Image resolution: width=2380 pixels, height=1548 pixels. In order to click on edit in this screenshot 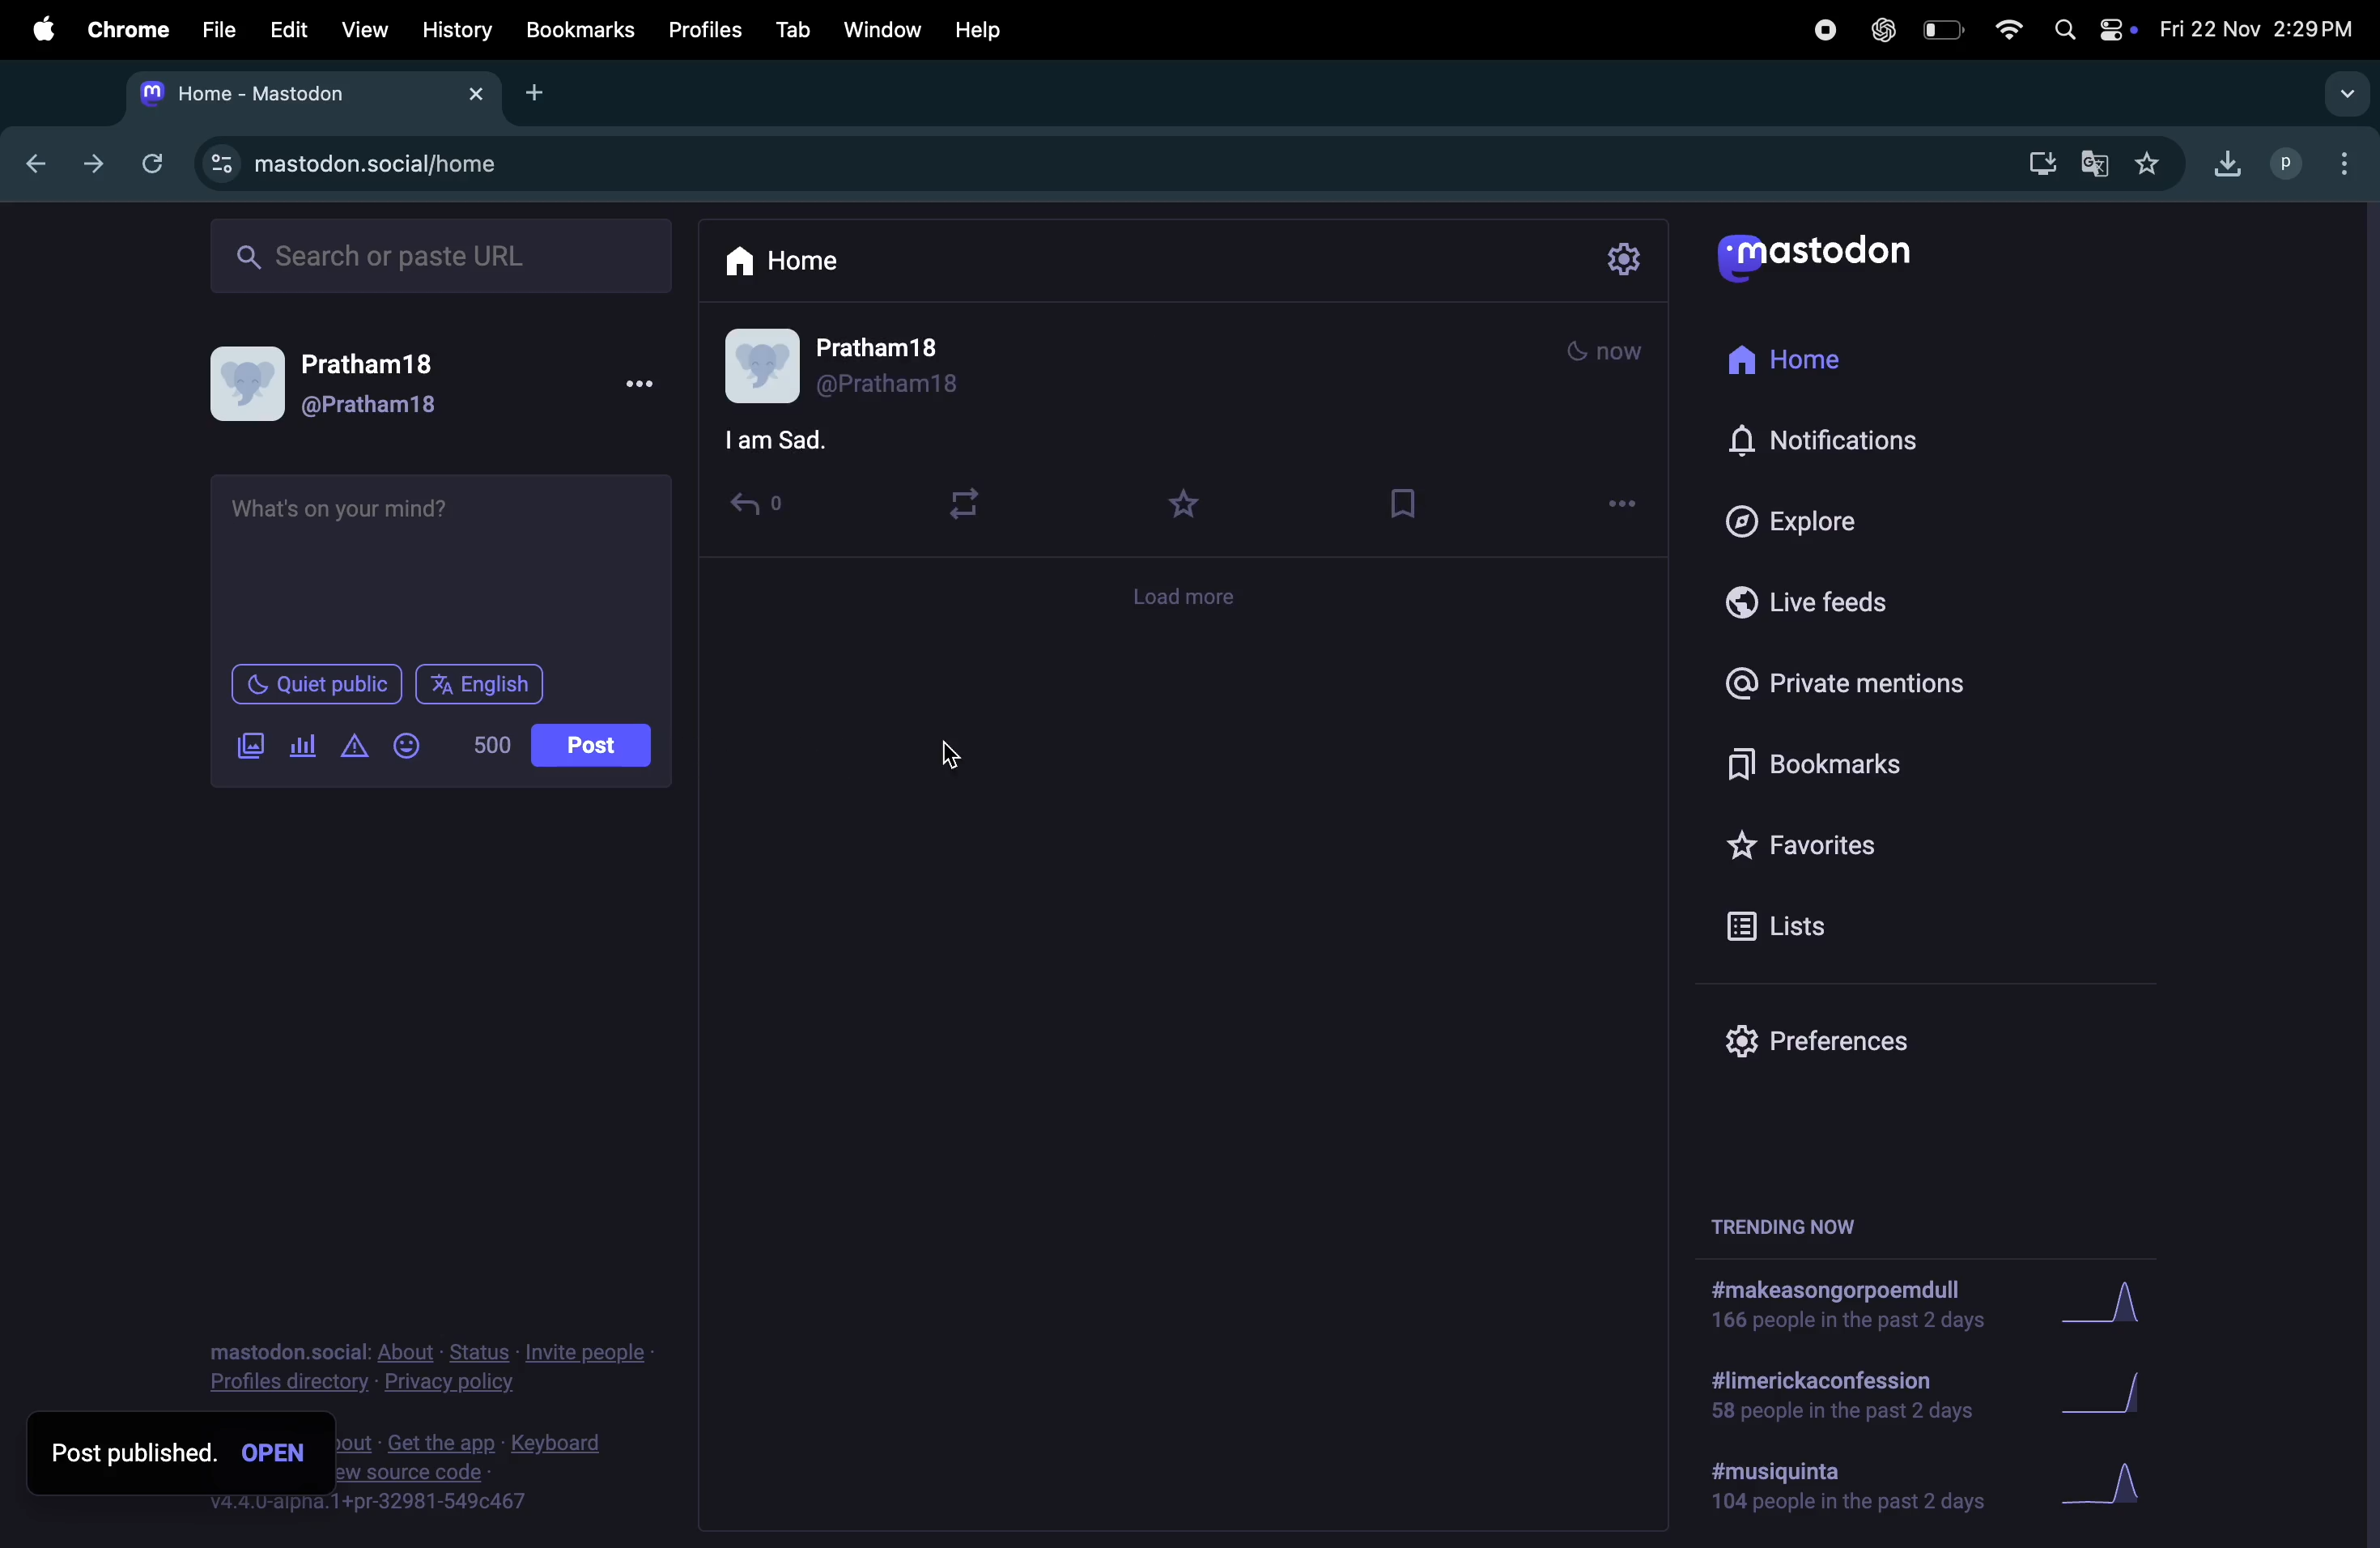, I will do `click(288, 29)`.